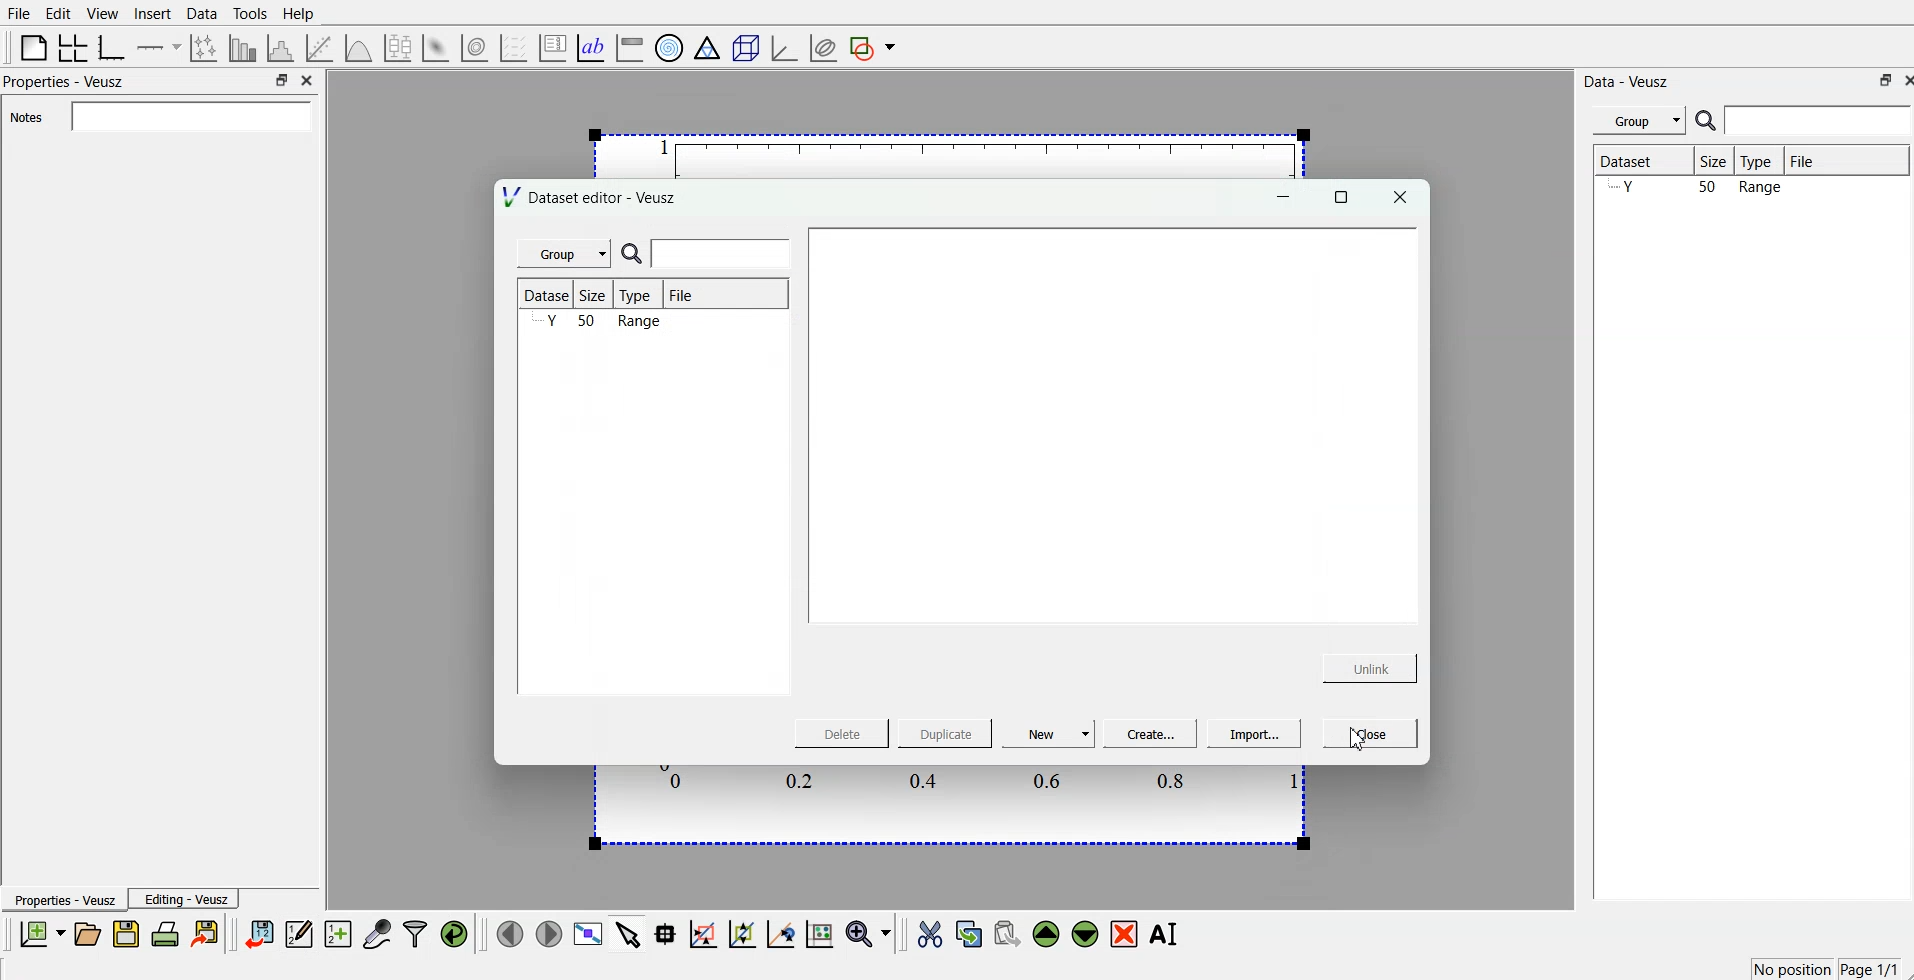  I want to click on Group , so click(1641, 120).